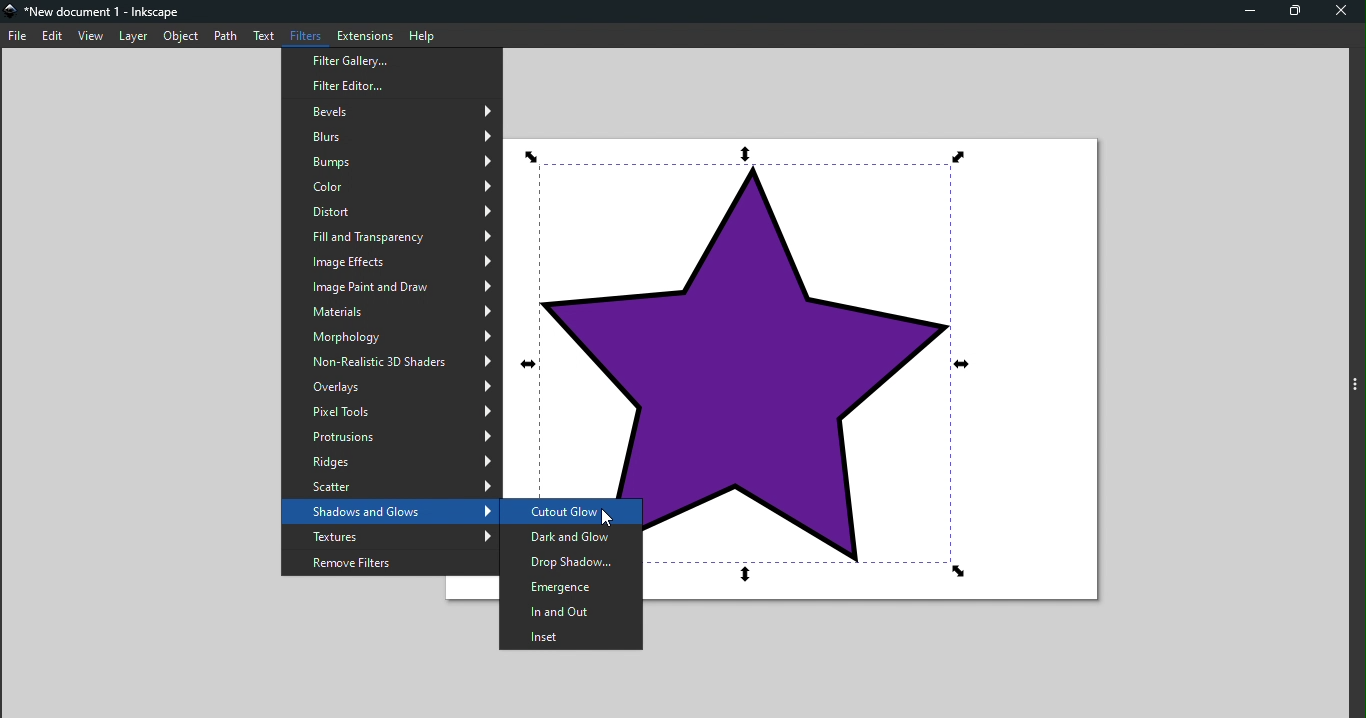 The image size is (1366, 718). Describe the element at coordinates (388, 139) in the screenshot. I see `Blurs` at that location.